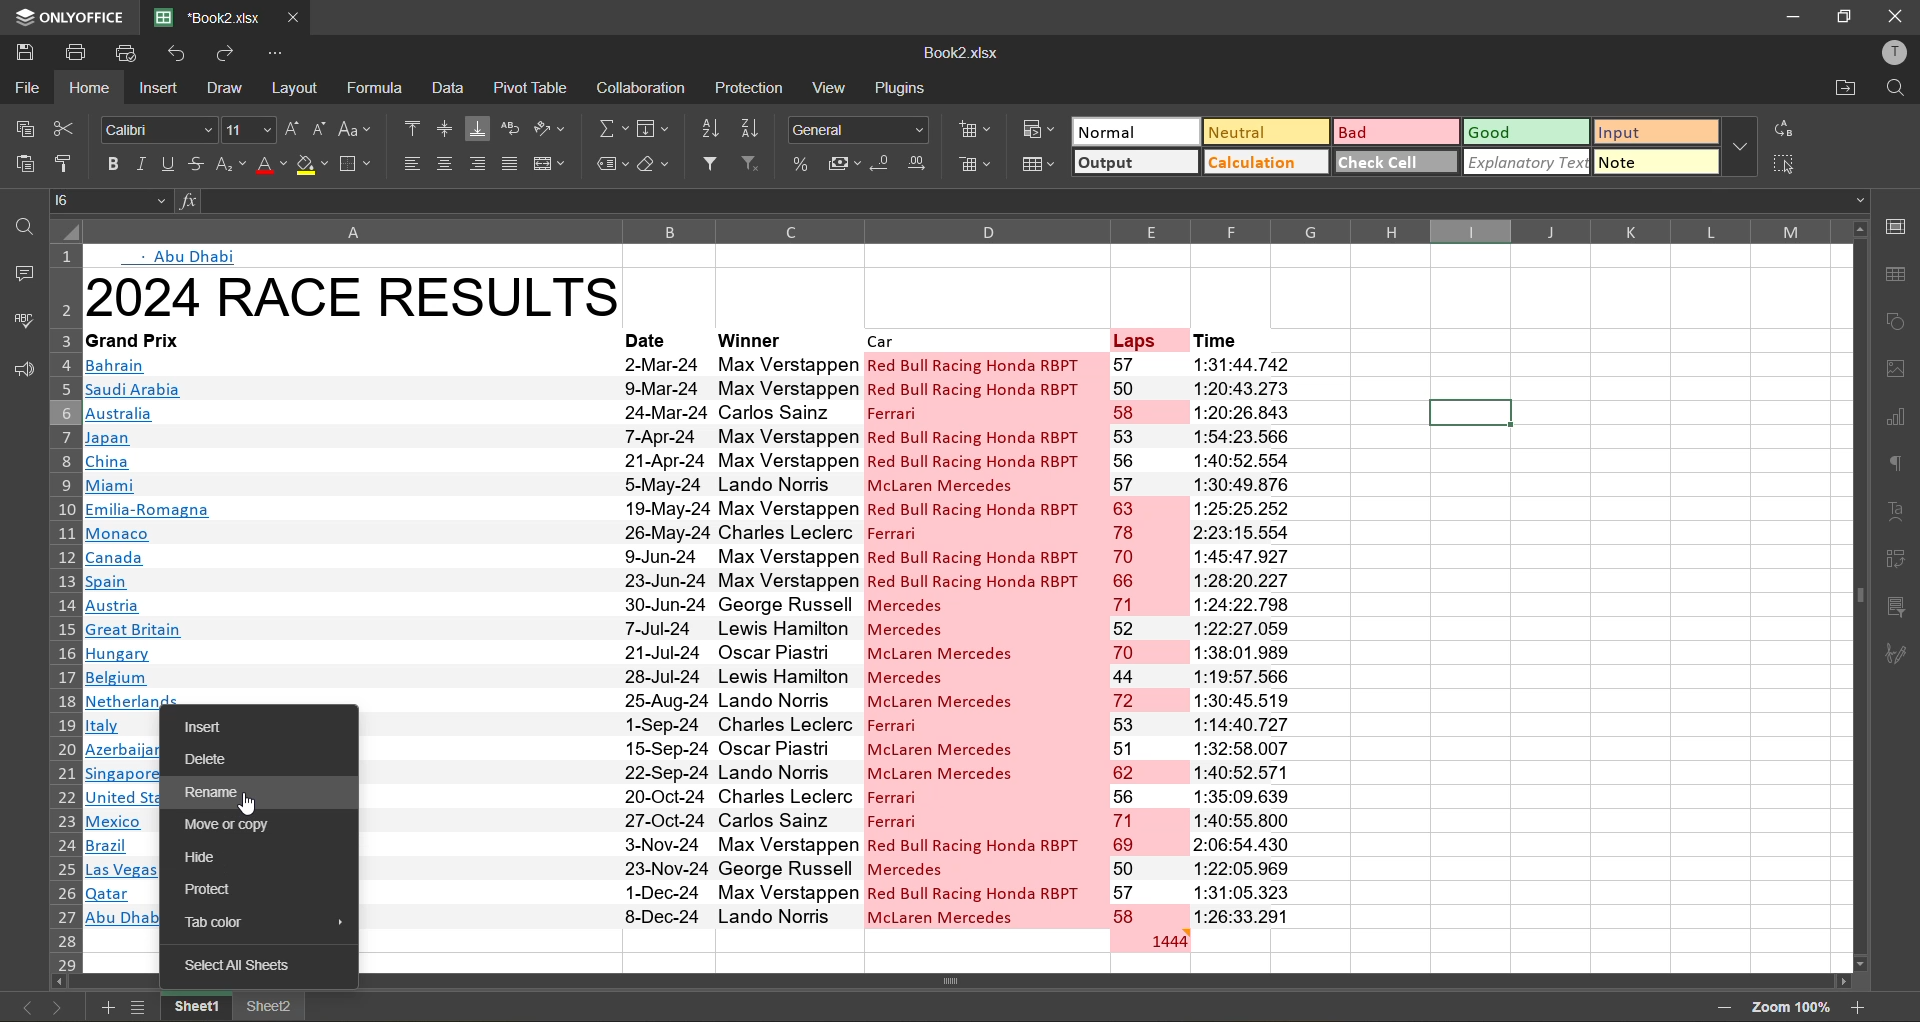 Image resolution: width=1920 pixels, height=1022 pixels. I want to click on slicer, so click(1896, 606).